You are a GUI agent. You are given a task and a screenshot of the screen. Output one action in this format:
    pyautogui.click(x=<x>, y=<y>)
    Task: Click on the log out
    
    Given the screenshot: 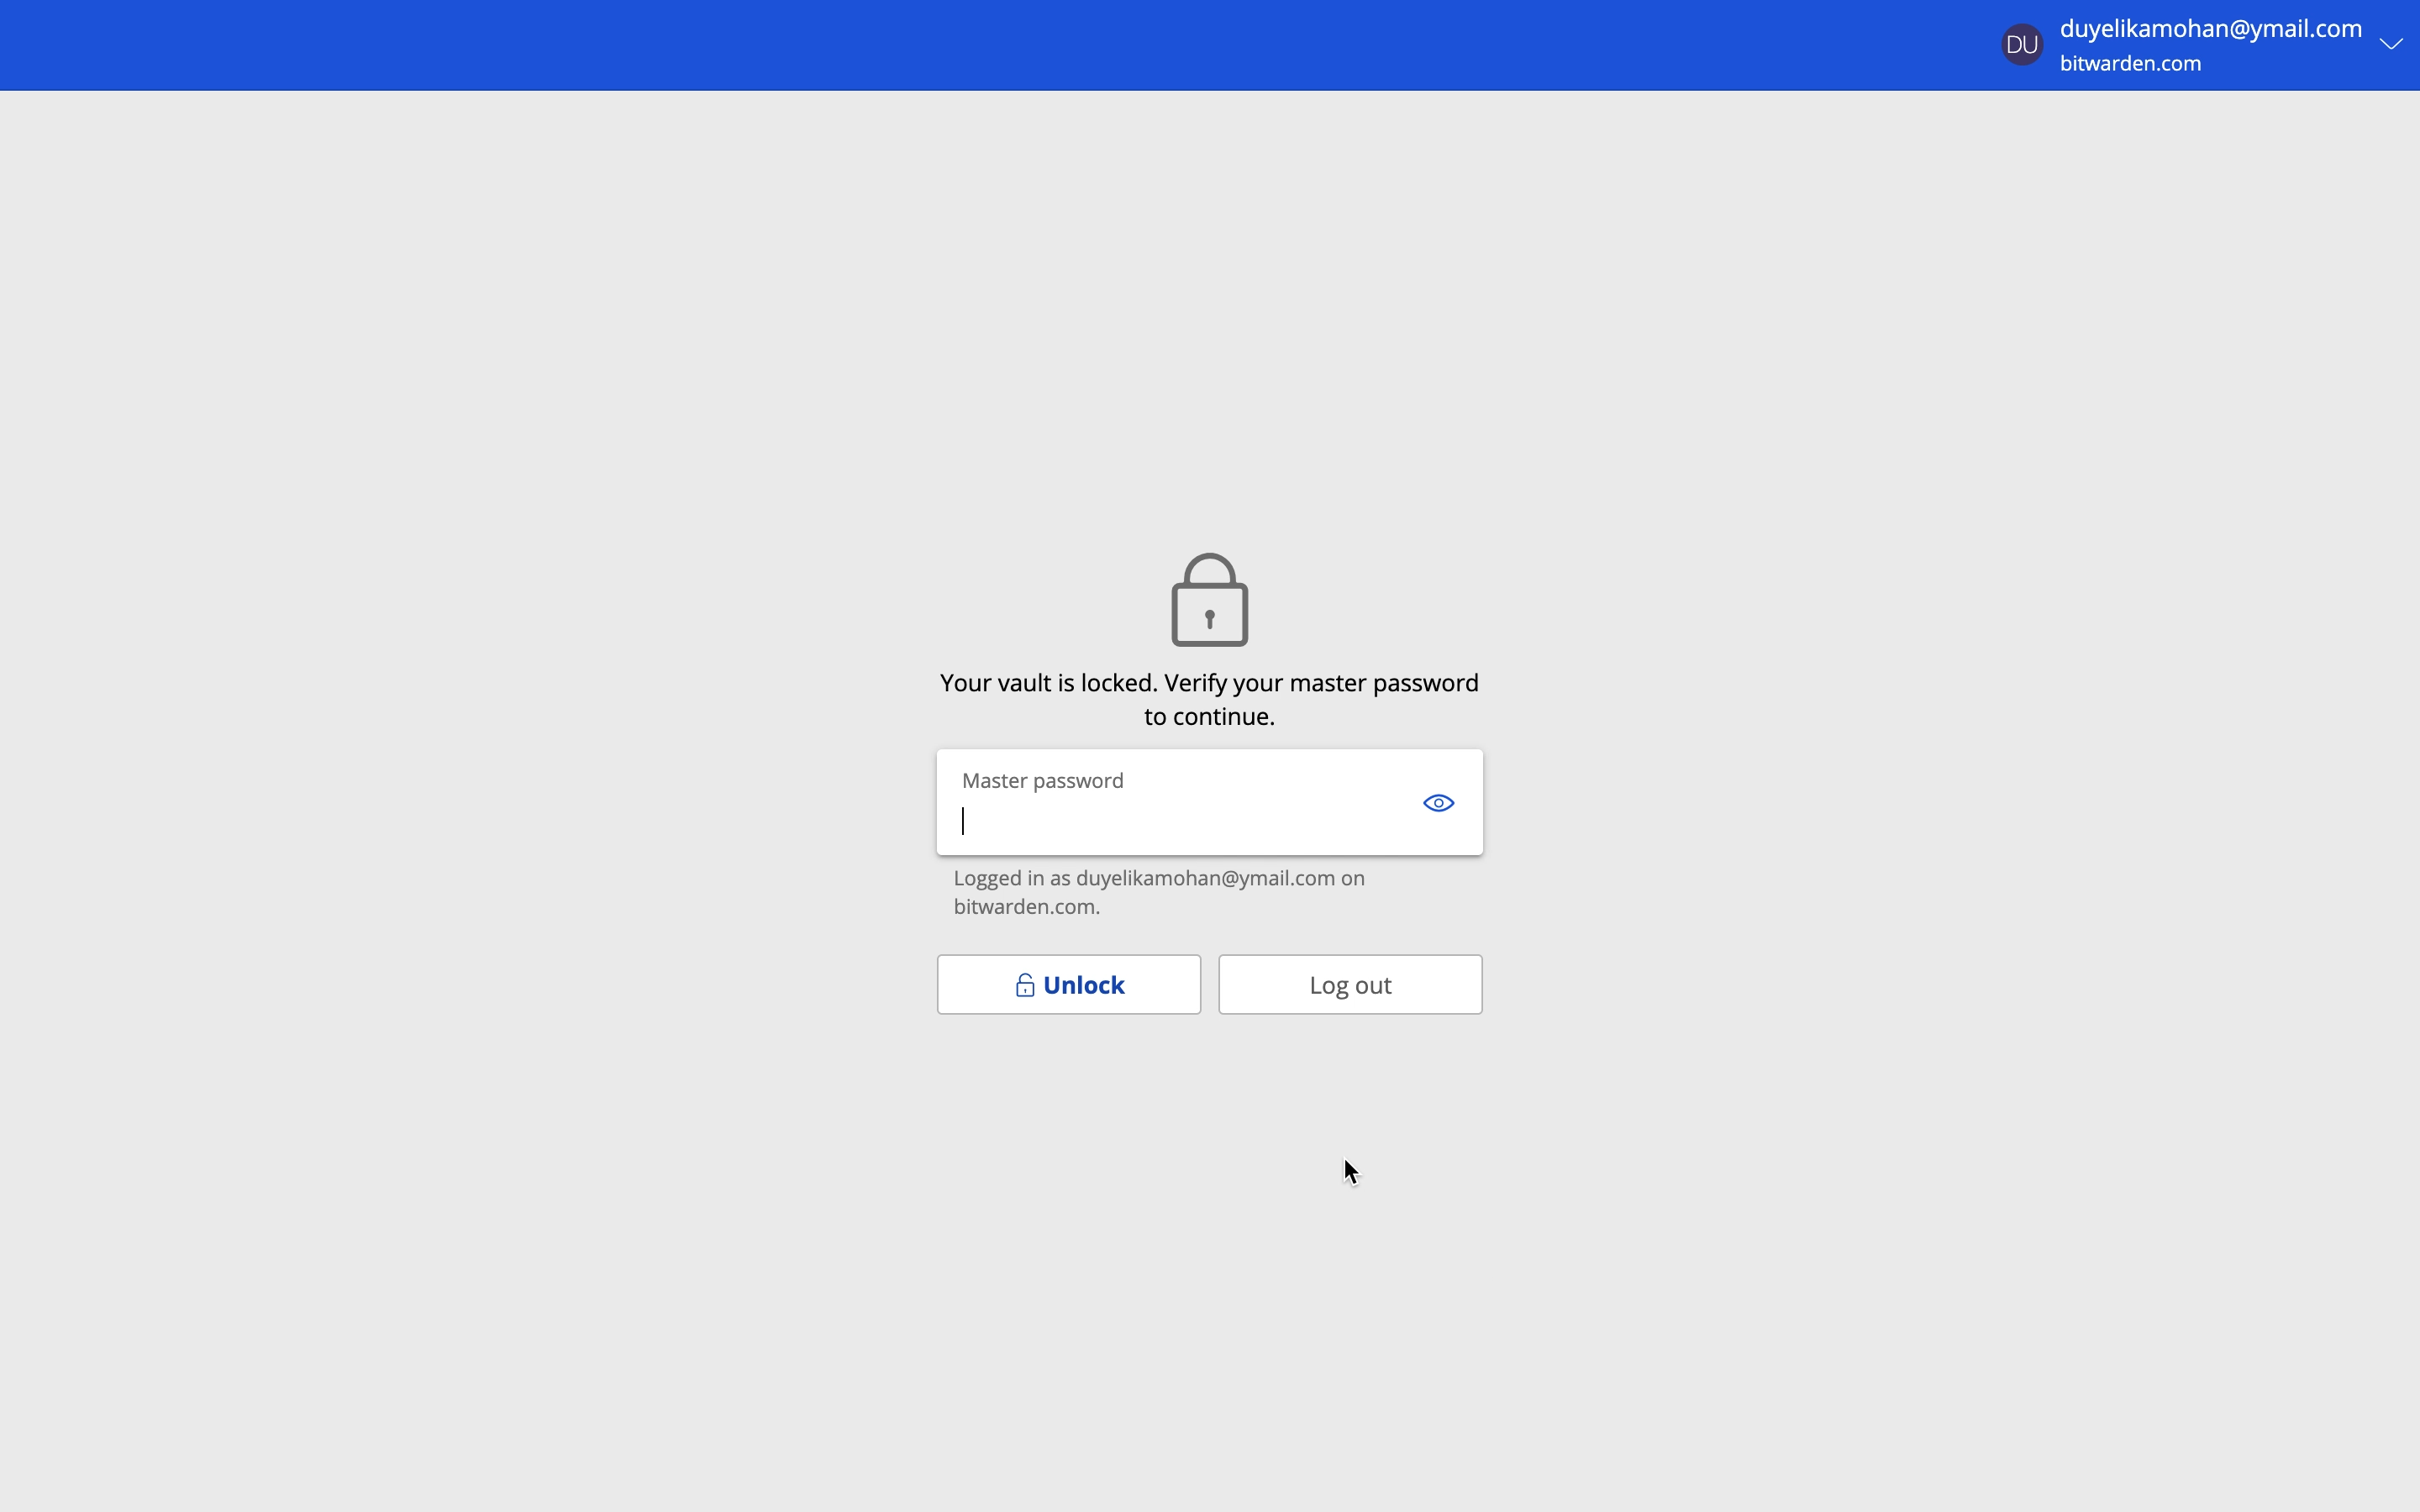 What is the action you would take?
    pyautogui.click(x=1350, y=983)
    